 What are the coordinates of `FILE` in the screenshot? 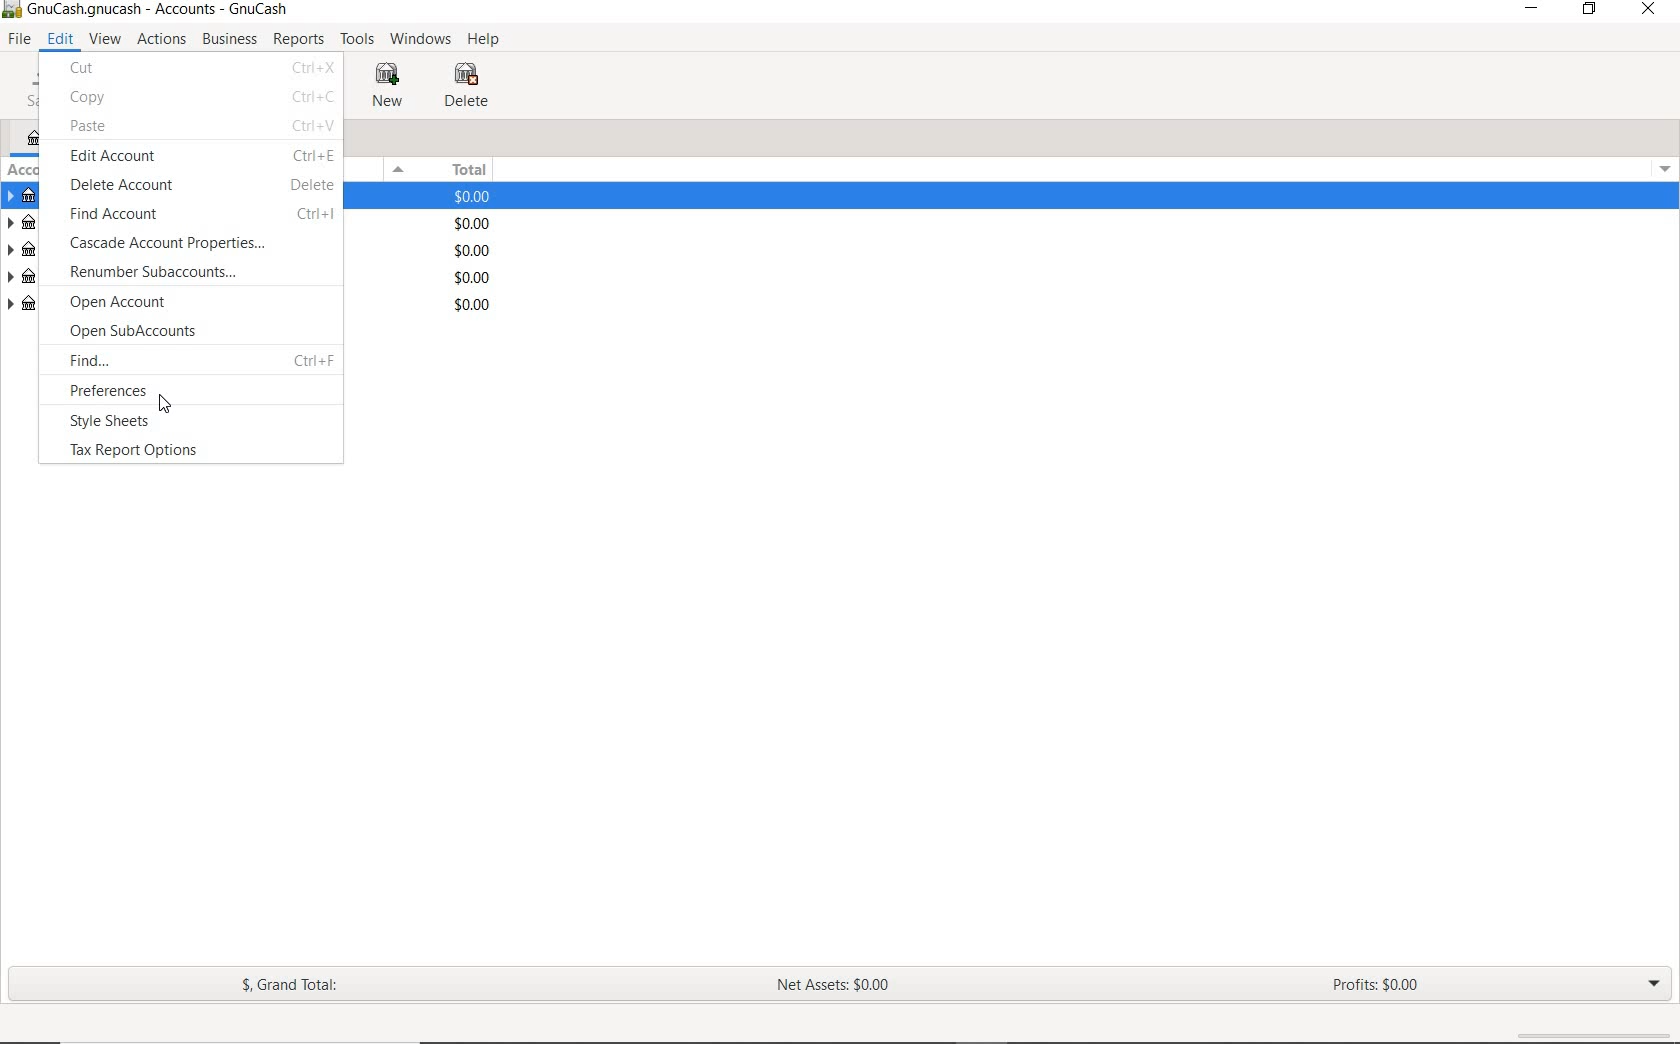 It's located at (18, 40).